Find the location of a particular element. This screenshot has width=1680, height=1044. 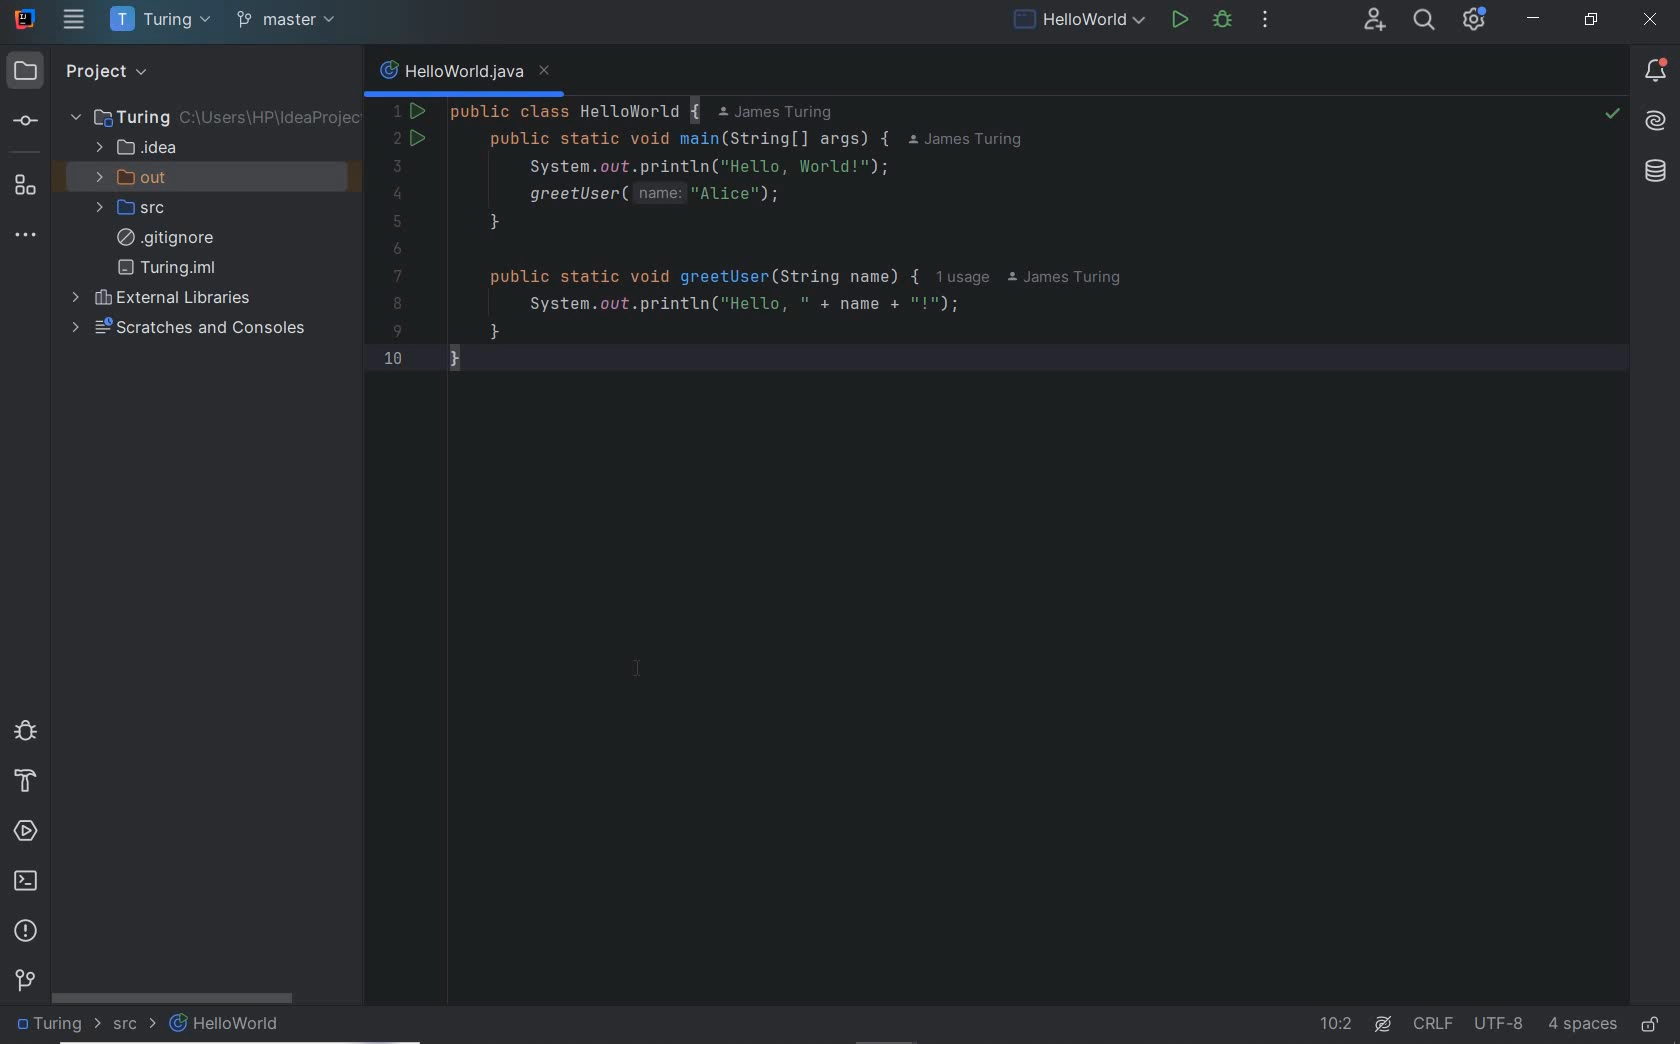

Git is located at coordinates (26, 984).